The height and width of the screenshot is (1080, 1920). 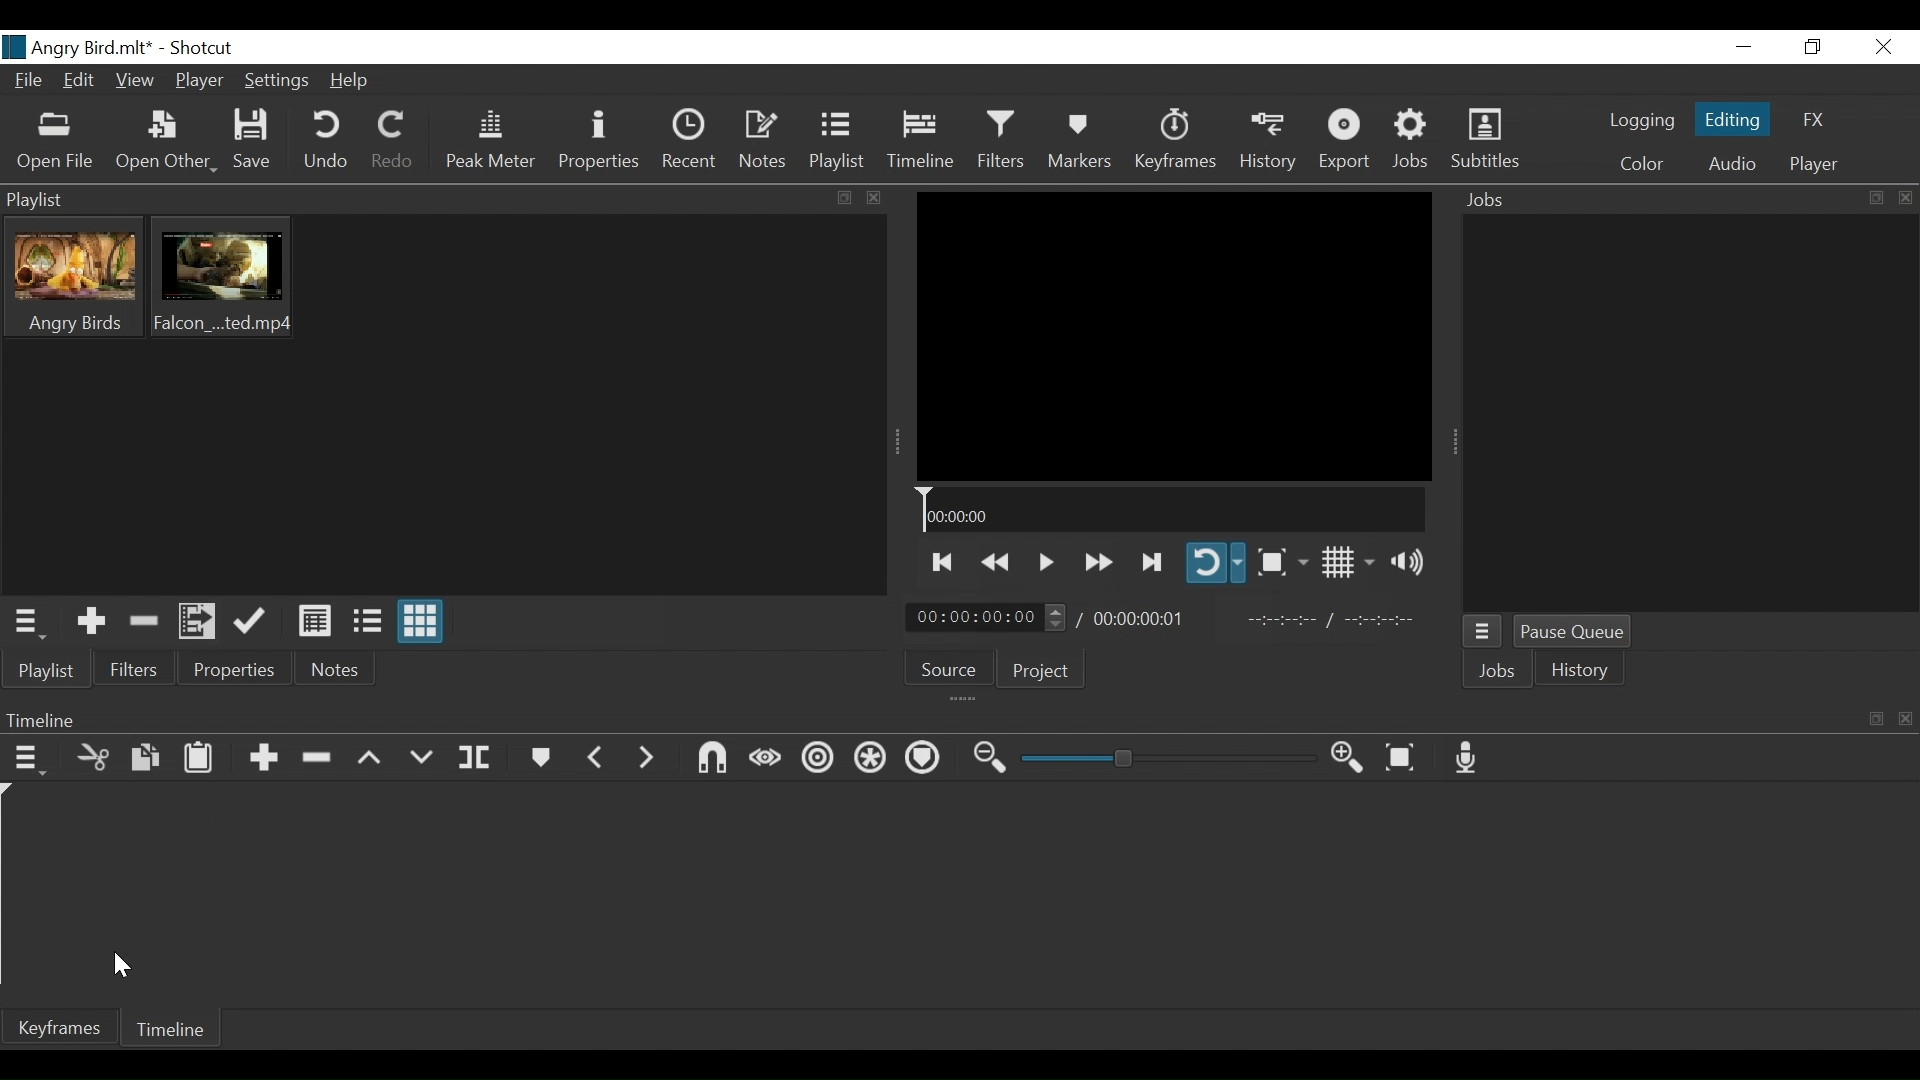 What do you see at coordinates (1099, 563) in the screenshot?
I see `Play forward quickly` at bounding box center [1099, 563].